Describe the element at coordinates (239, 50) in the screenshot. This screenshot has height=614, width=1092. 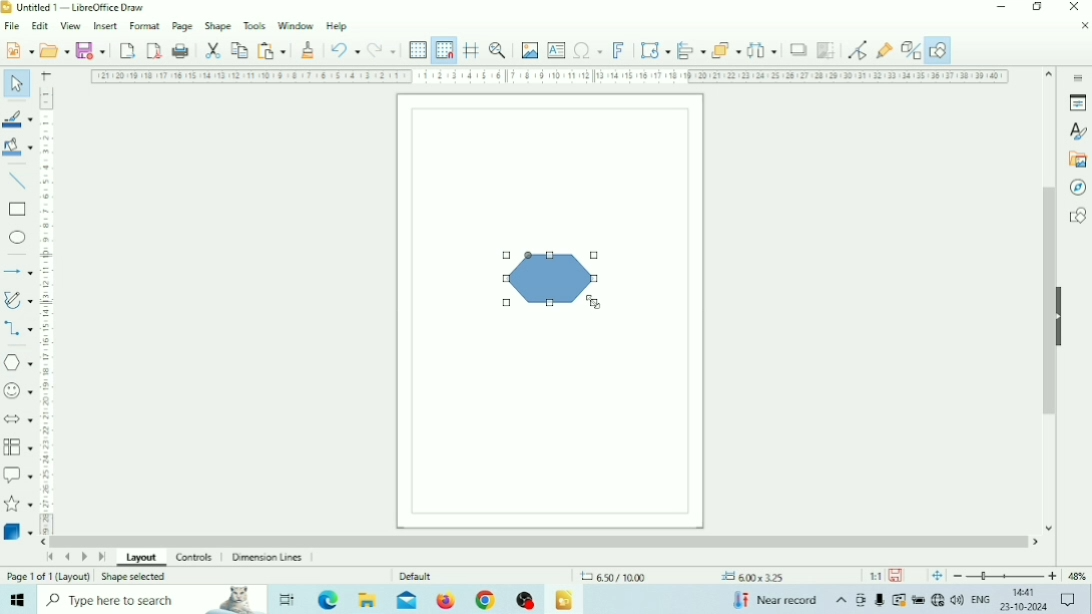
I see `Copy` at that location.